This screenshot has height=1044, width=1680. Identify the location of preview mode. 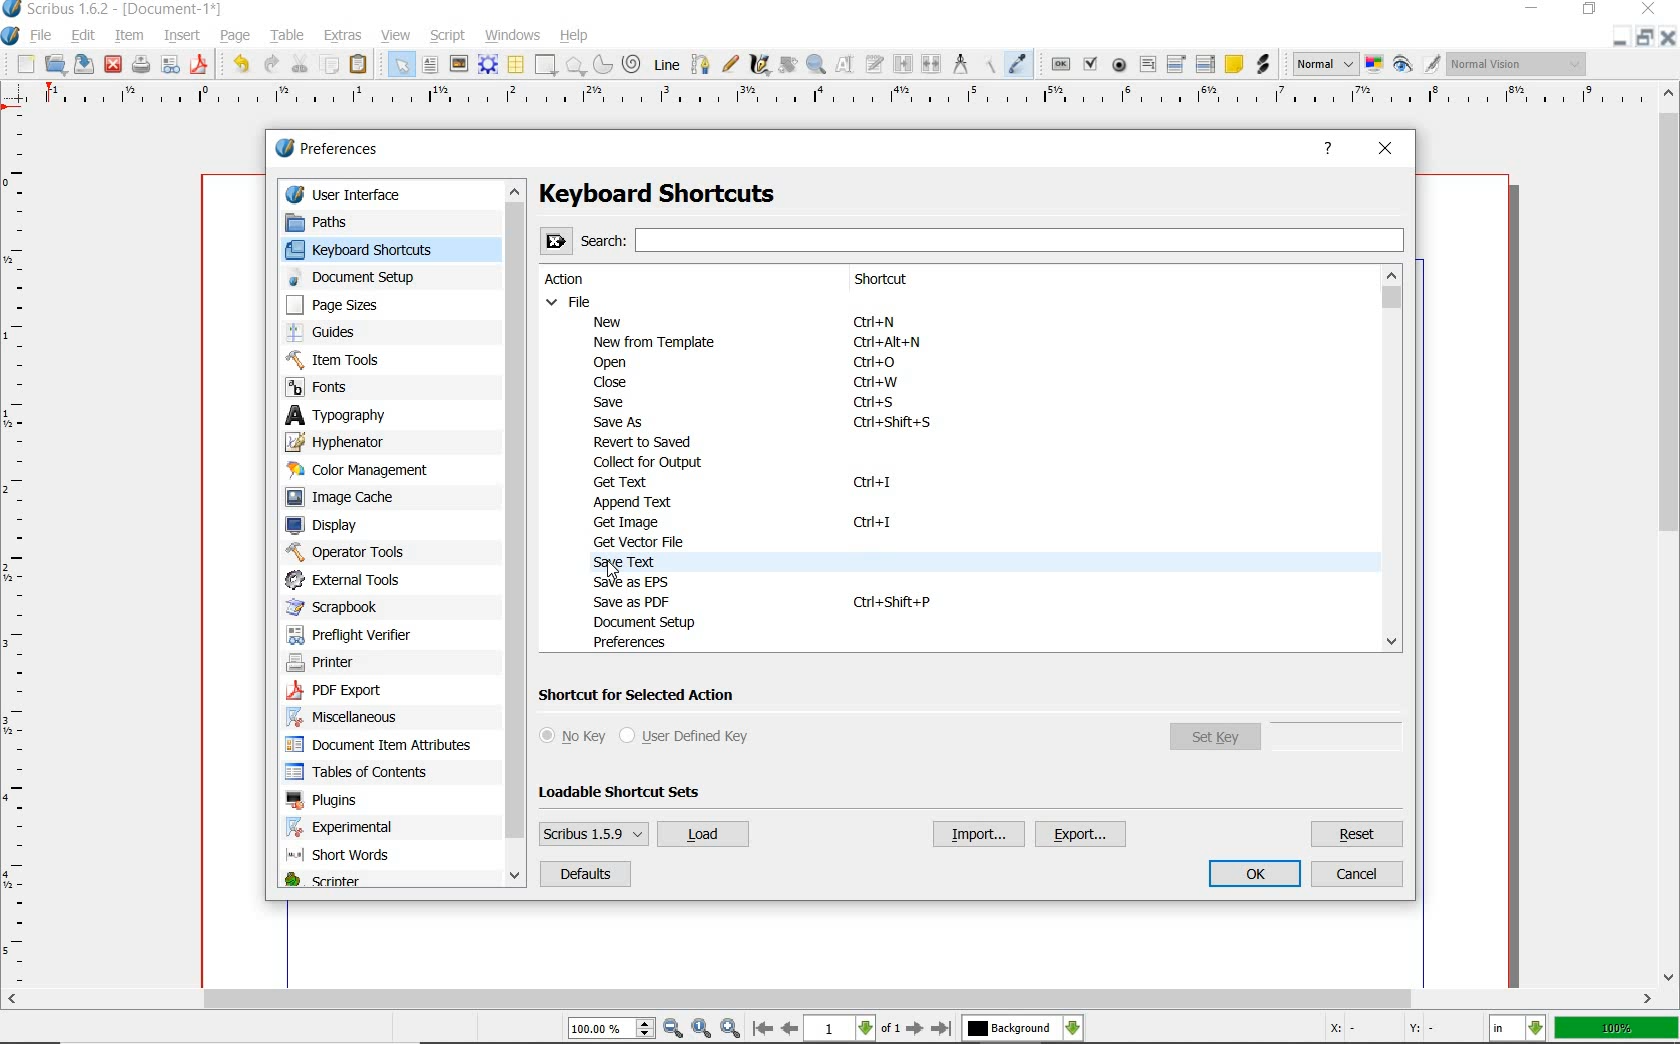
(1415, 64).